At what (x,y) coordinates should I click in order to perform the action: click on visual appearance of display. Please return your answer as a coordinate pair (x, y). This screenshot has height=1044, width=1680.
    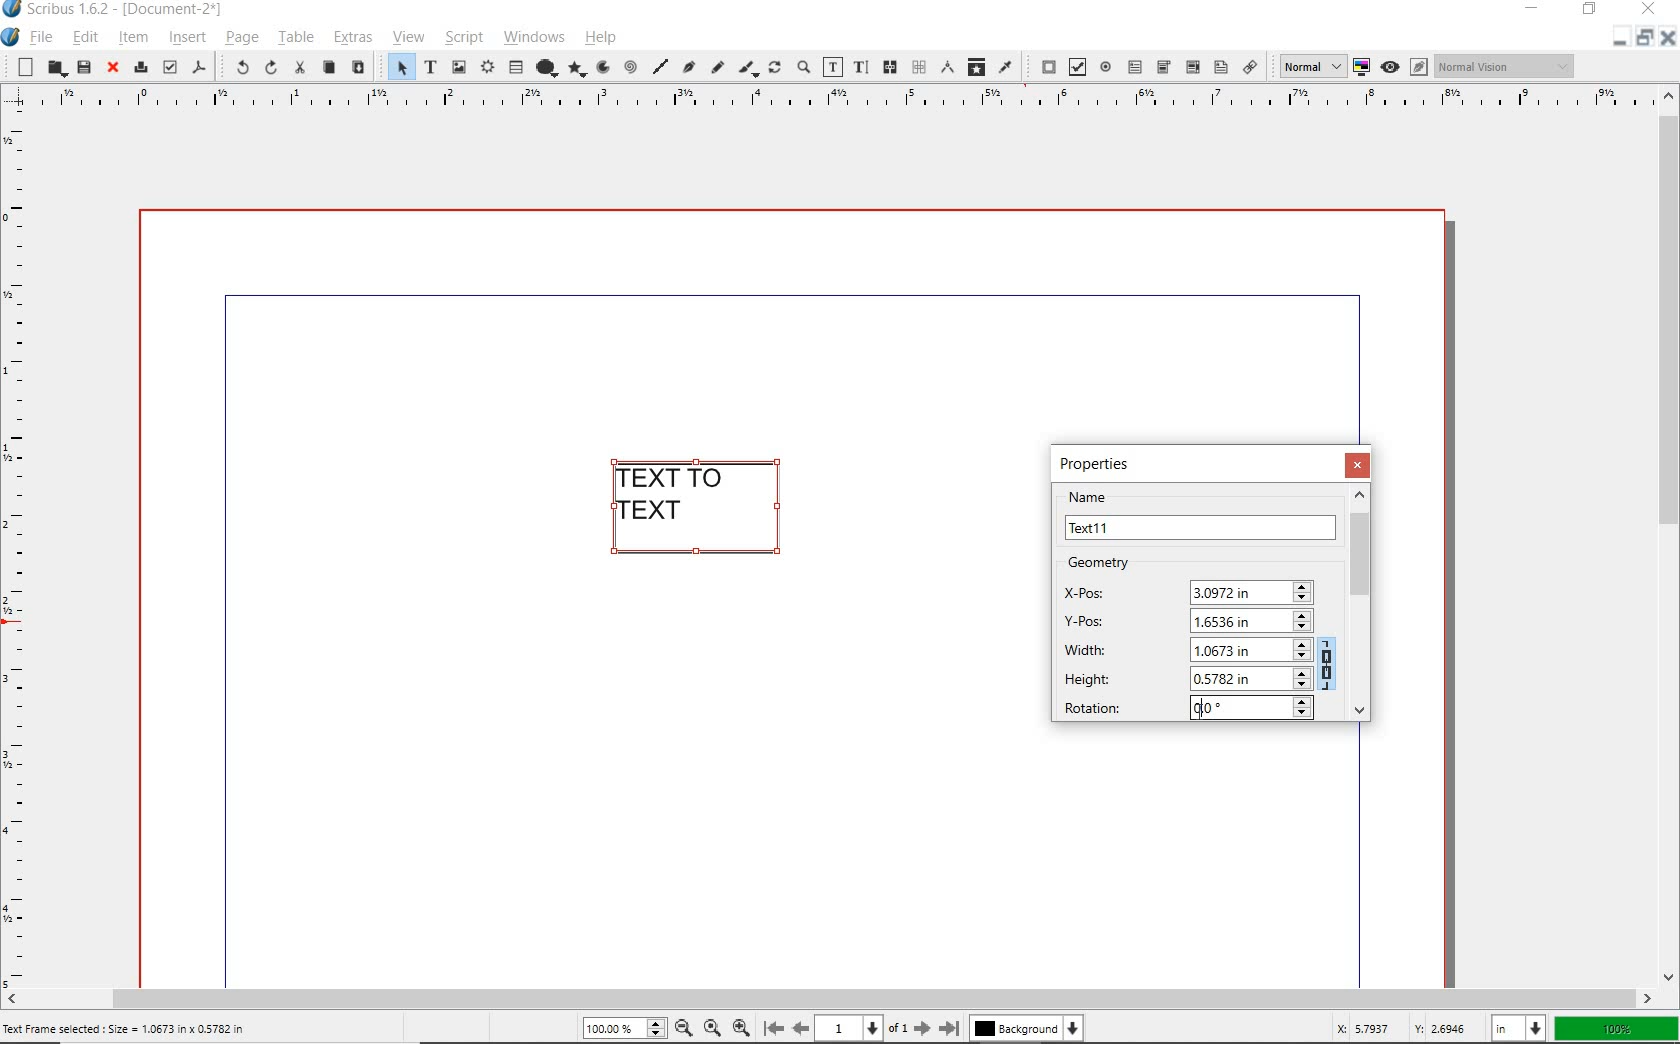
    Looking at the image, I should click on (1504, 66).